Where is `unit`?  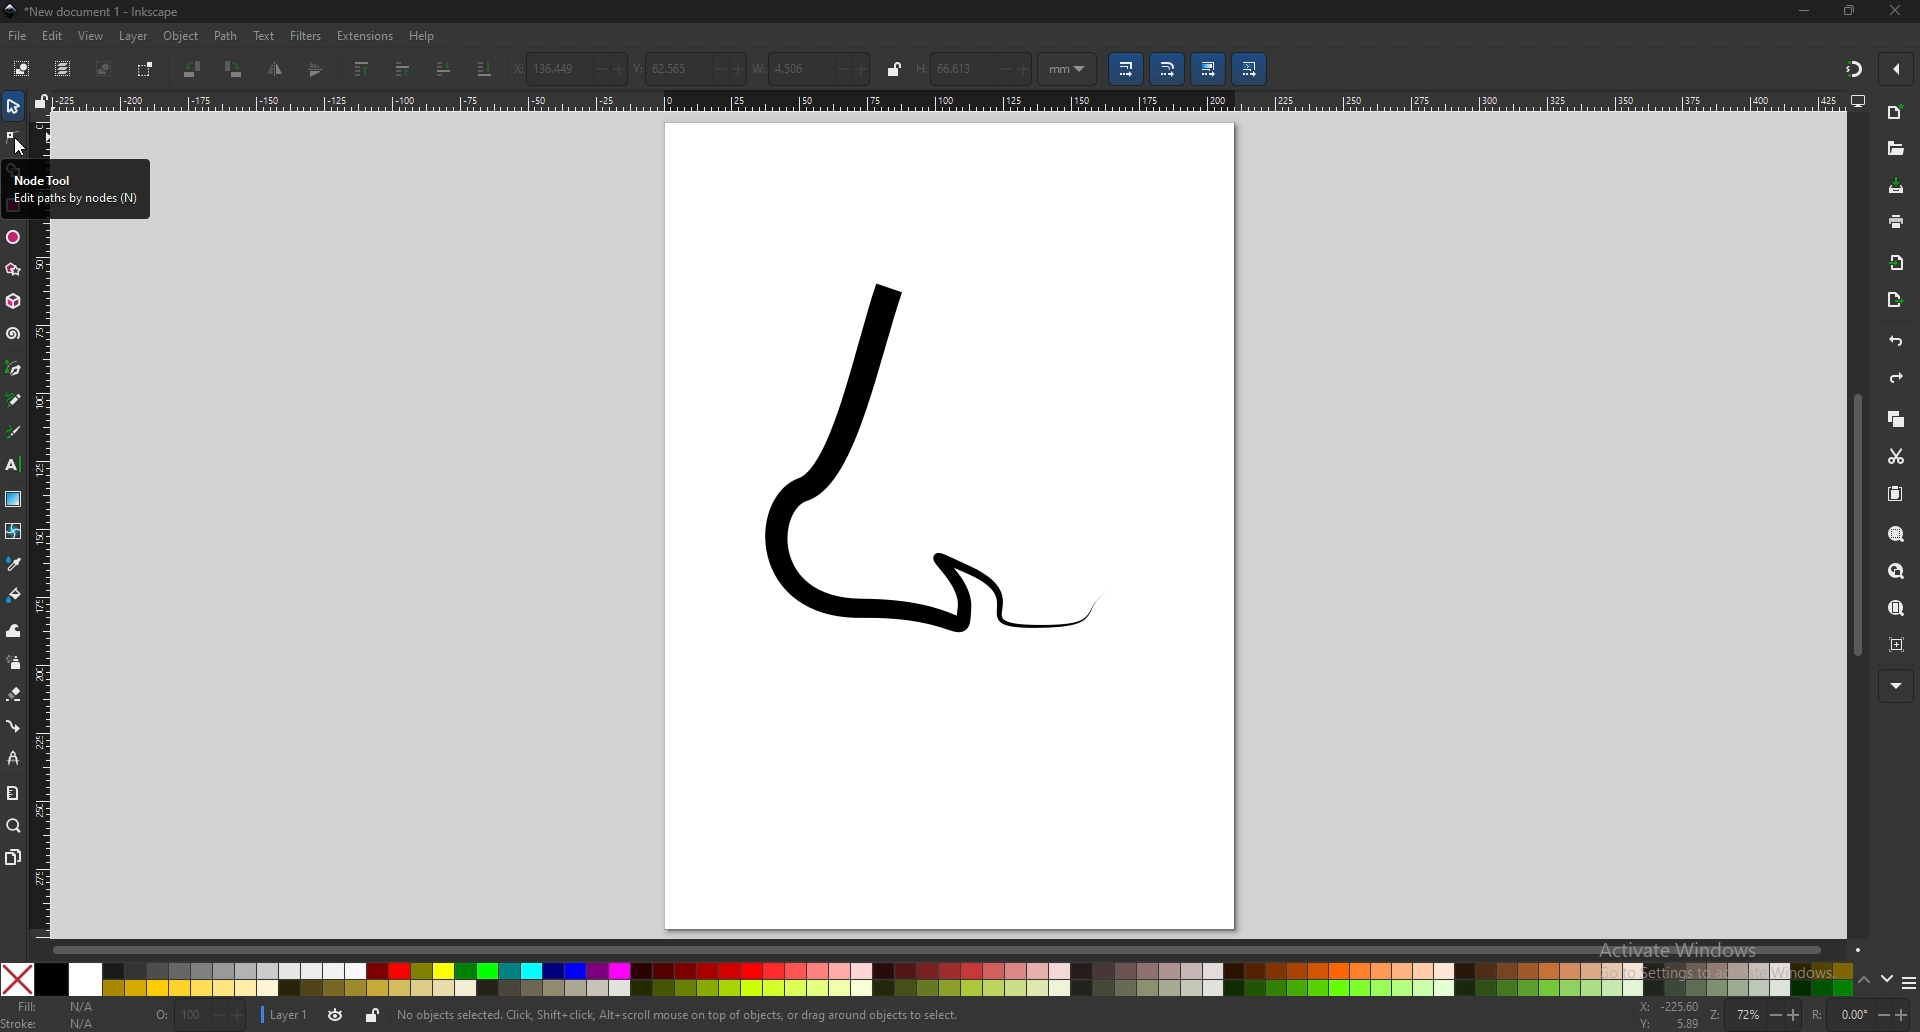 unit is located at coordinates (1068, 68).